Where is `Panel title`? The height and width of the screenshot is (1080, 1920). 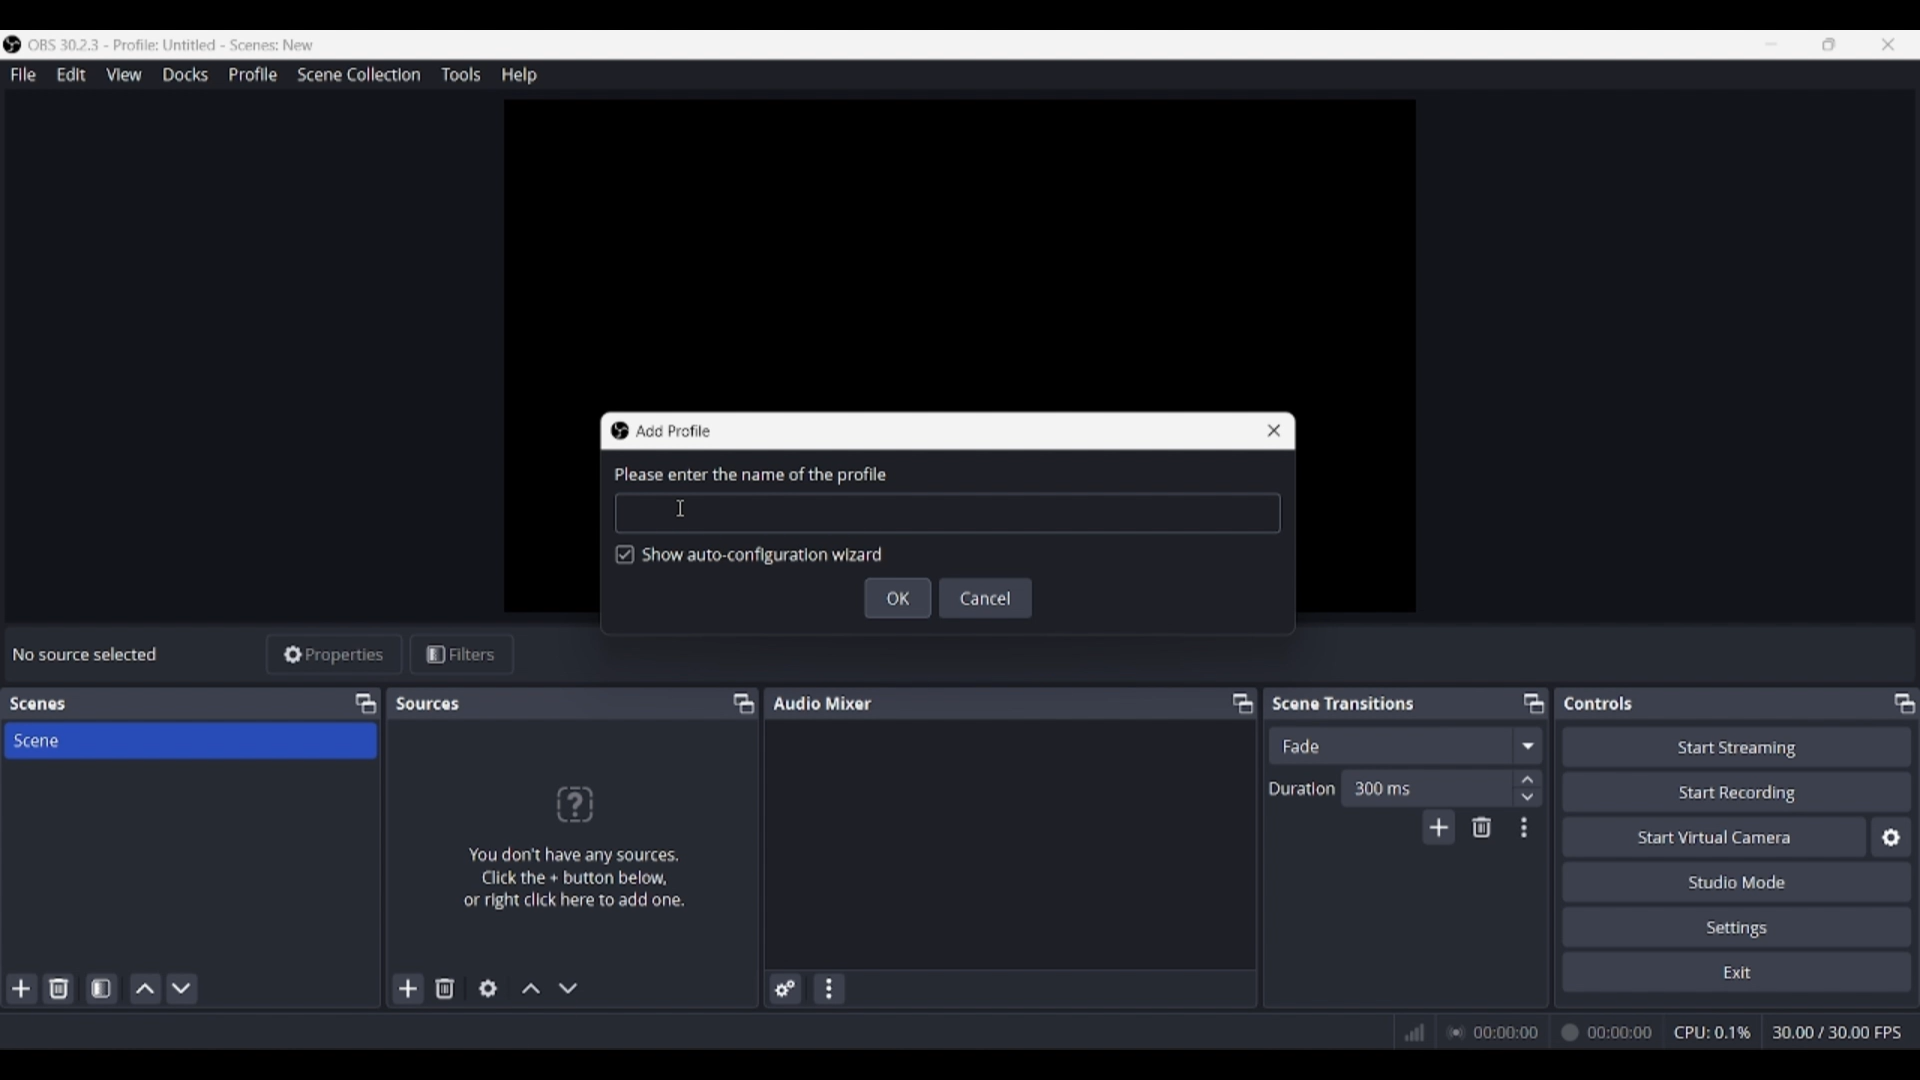 Panel title is located at coordinates (1599, 703).